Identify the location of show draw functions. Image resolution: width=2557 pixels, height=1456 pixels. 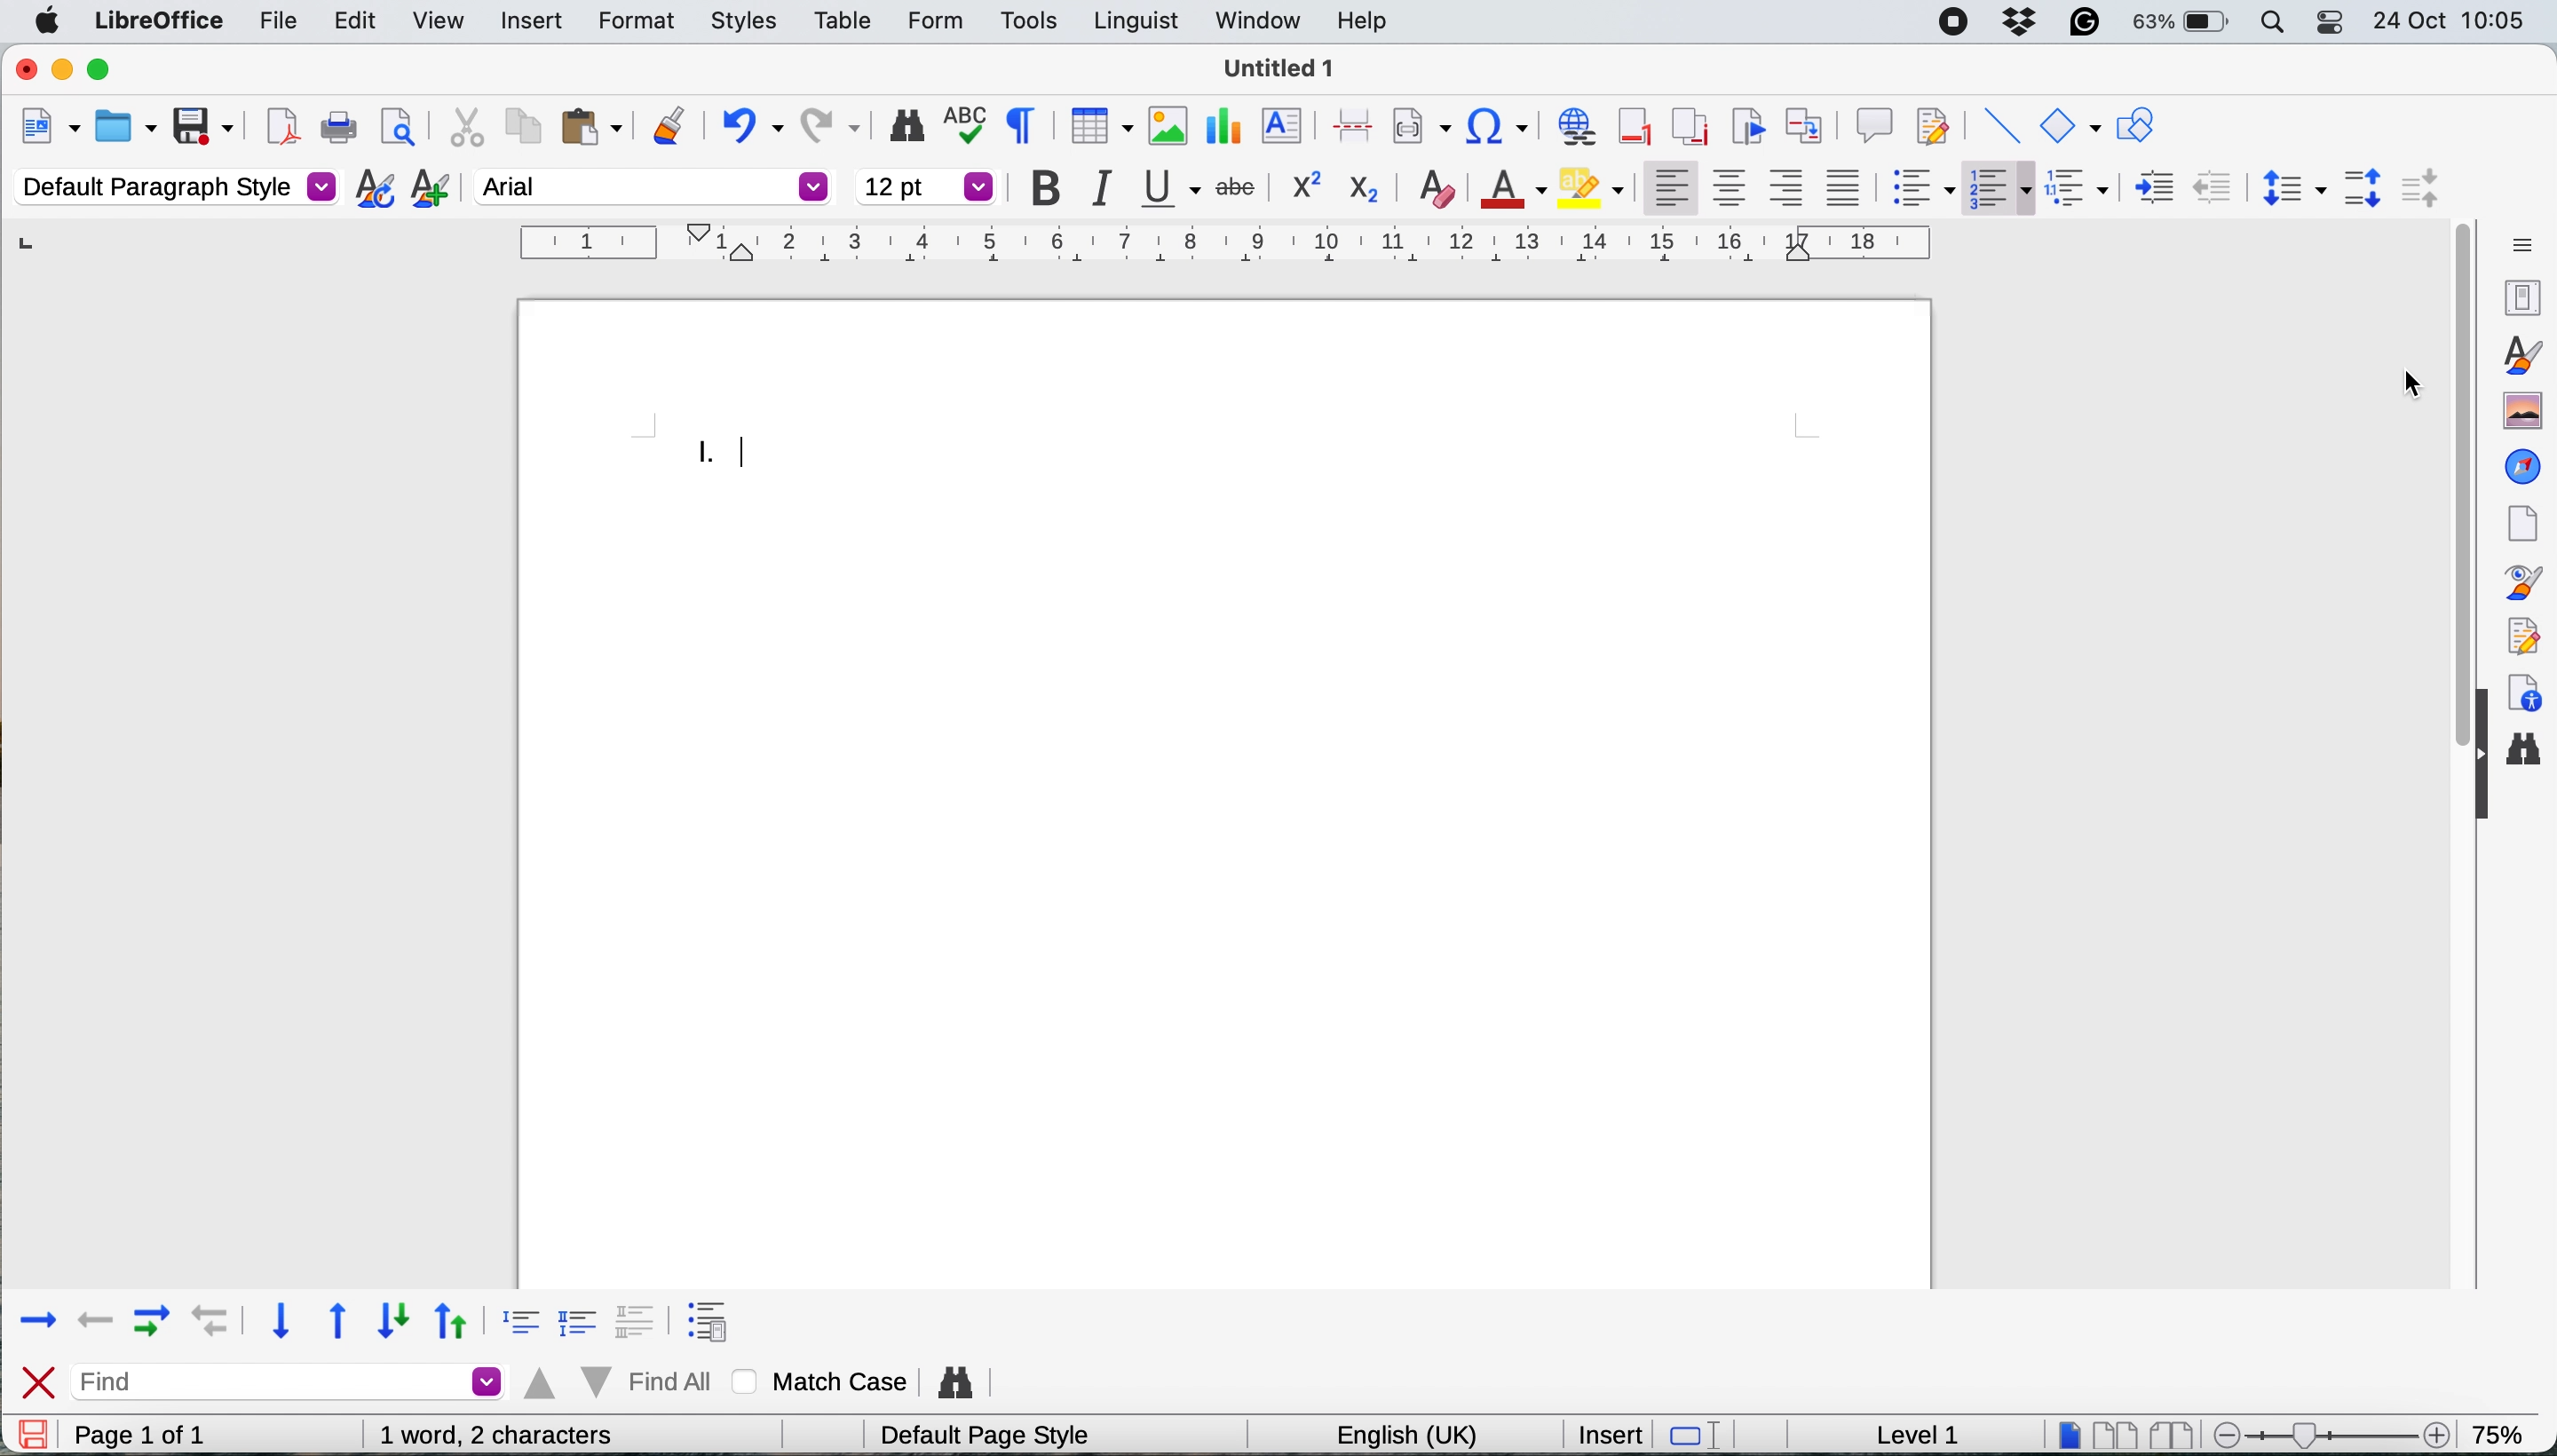
(2134, 126).